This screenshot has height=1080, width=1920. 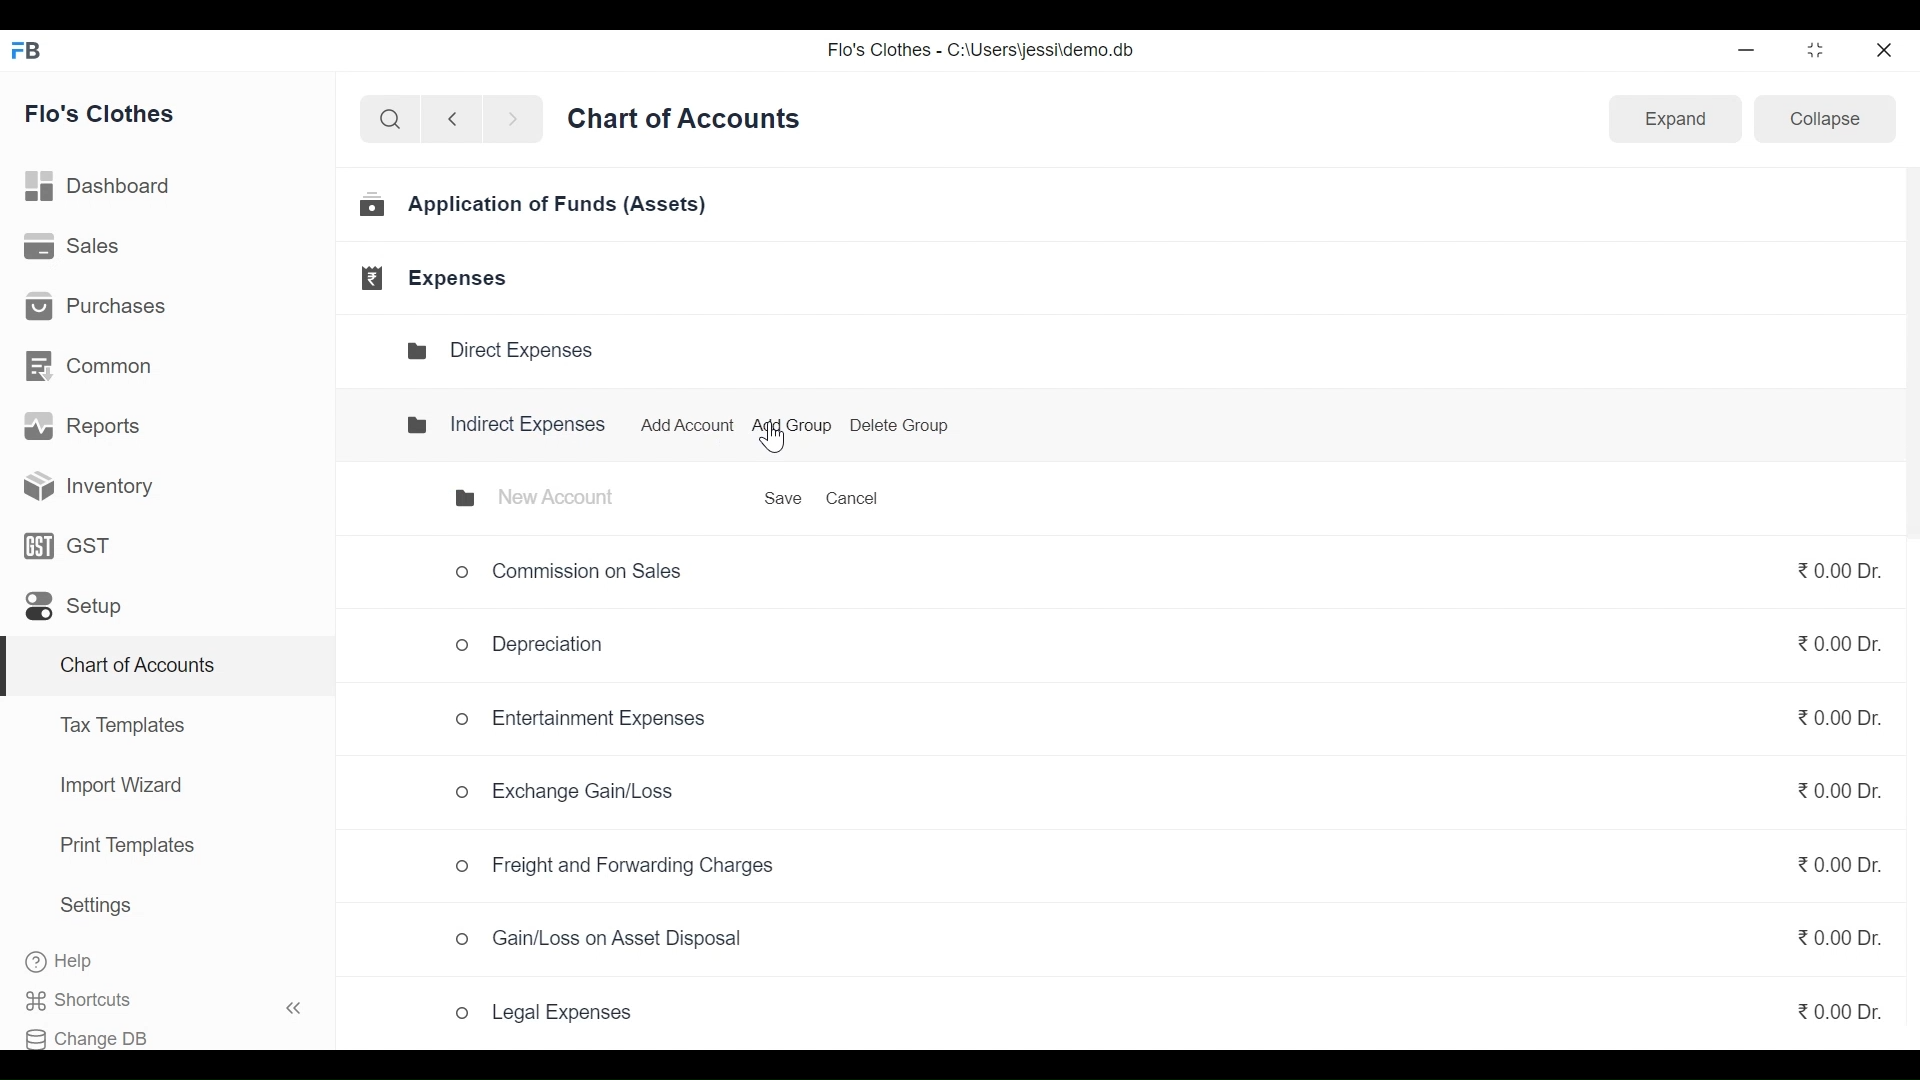 I want to click on close, so click(x=1886, y=47).